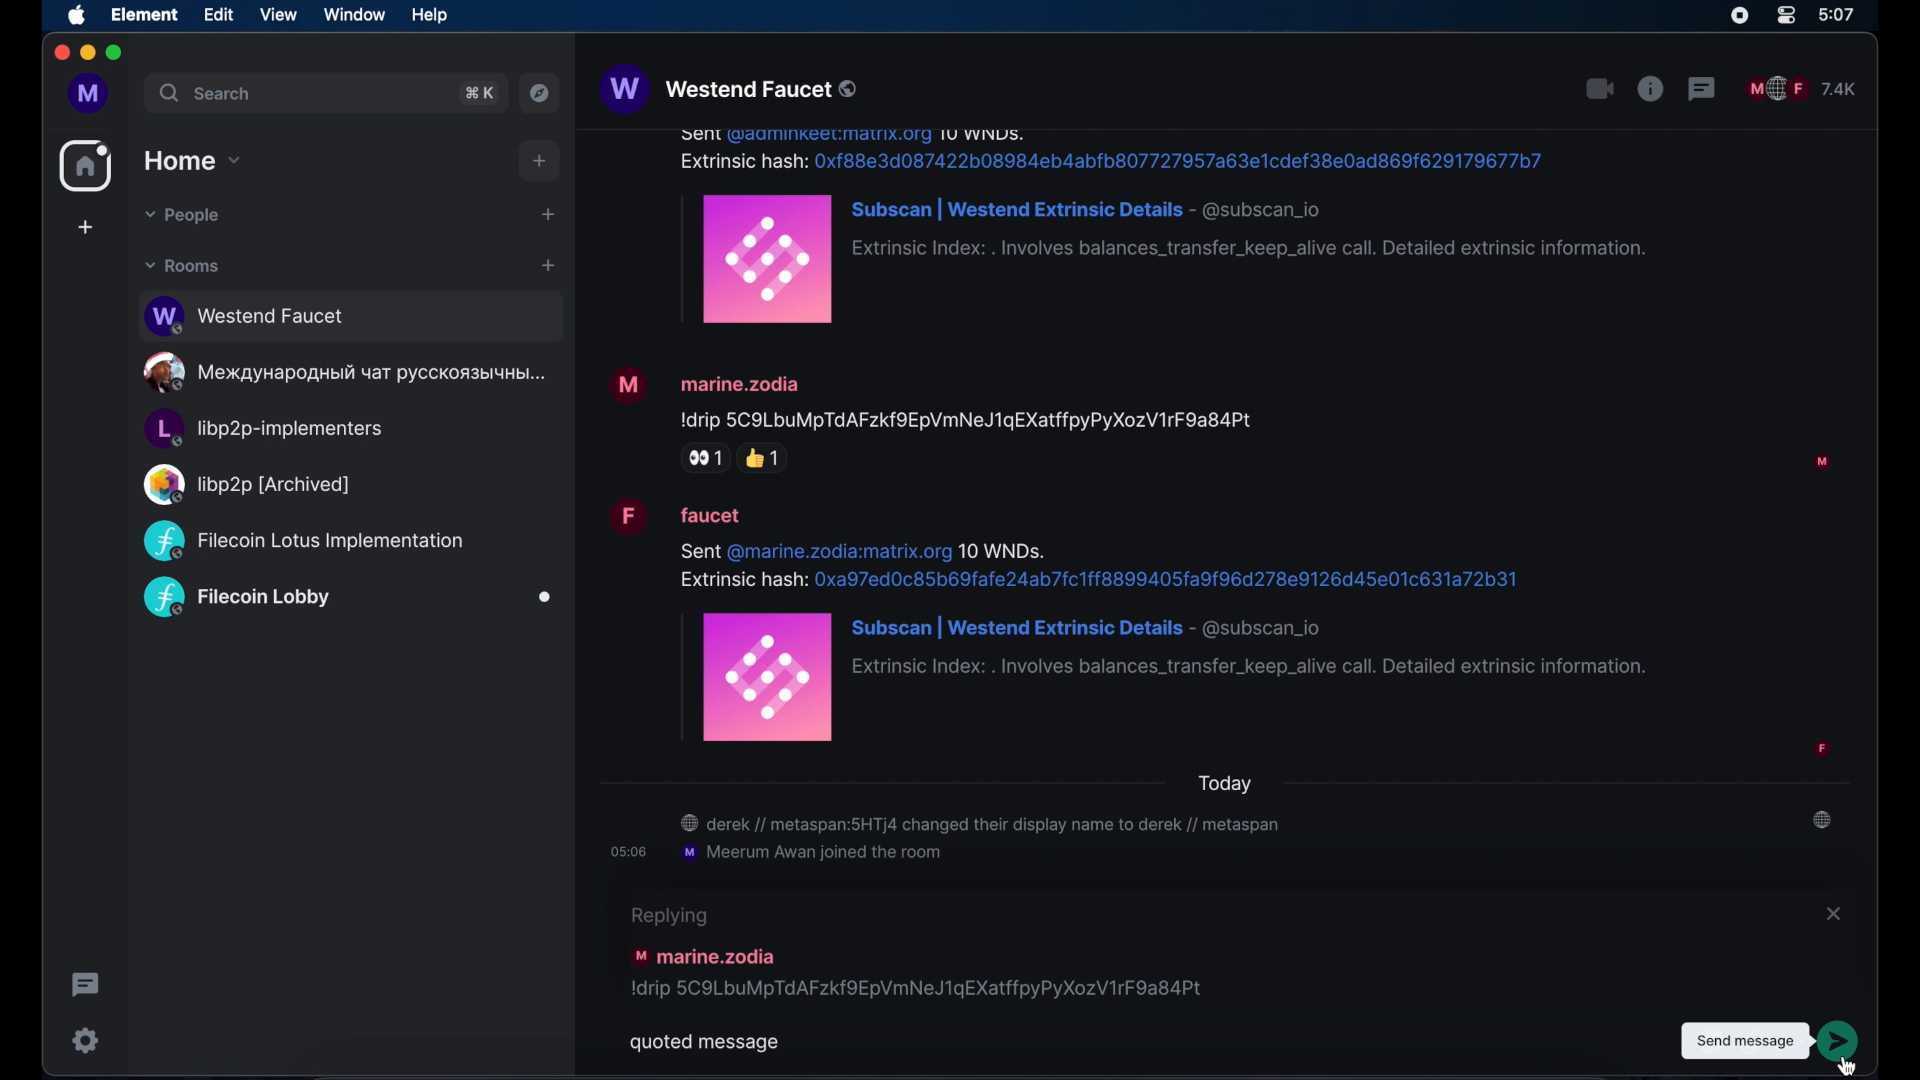 The height and width of the screenshot is (1080, 1920). Describe the element at coordinates (1838, 15) in the screenshot. I see `time` at that location.